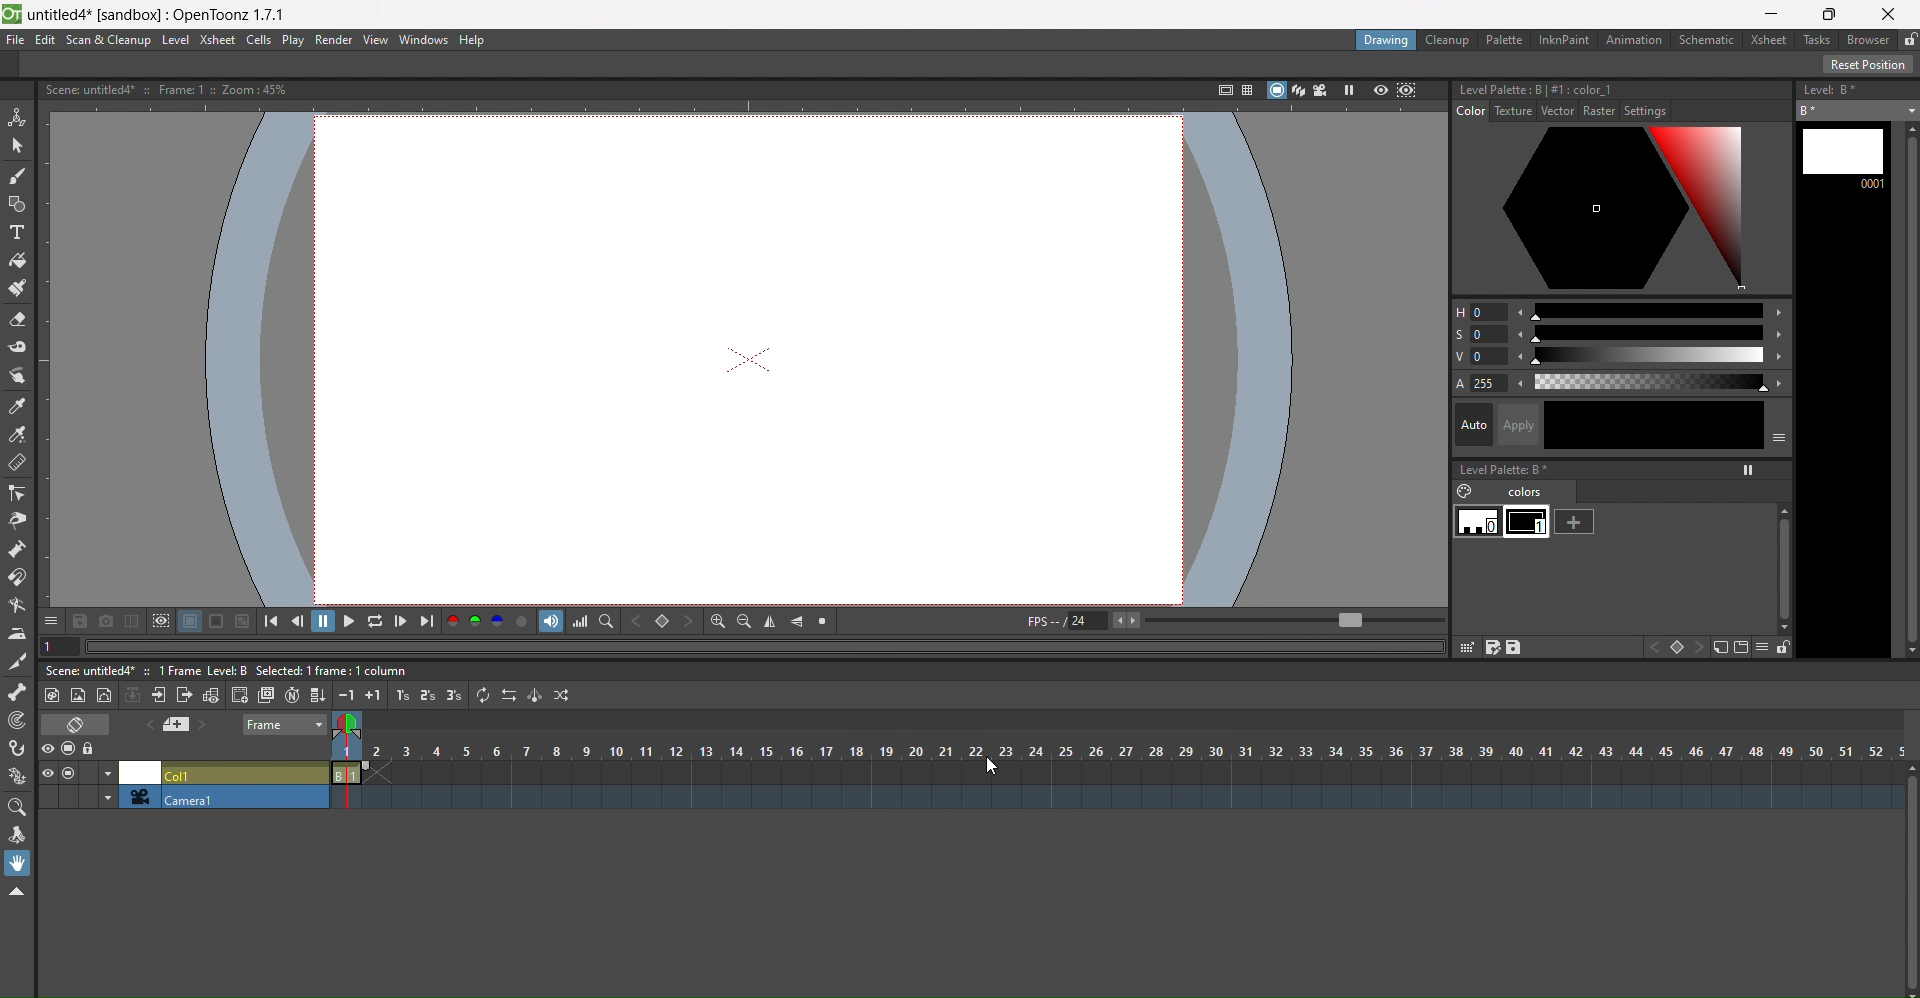  I want to click on tool, so click(160, 621).